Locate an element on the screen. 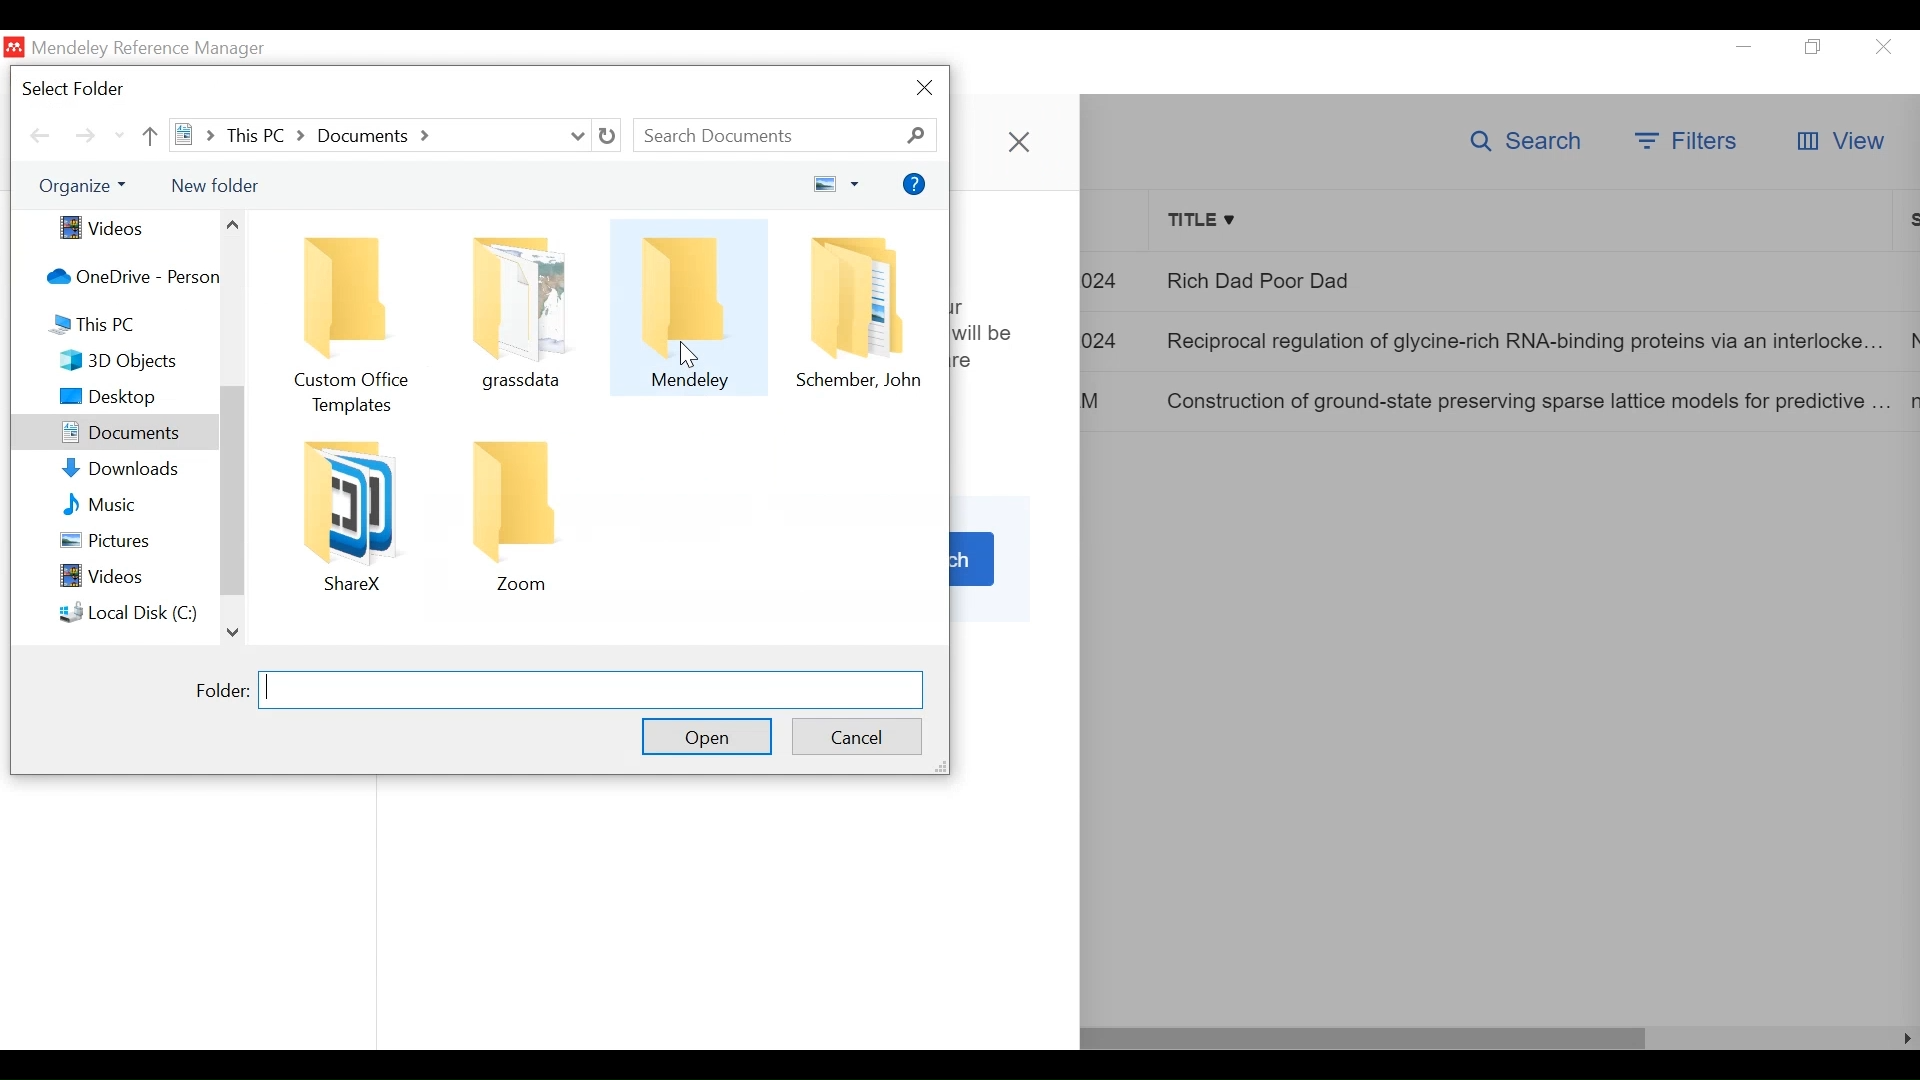 Image resolution: width=1920 pixels, height=1080 pixels. Close is located at coordinates (1883, 47).